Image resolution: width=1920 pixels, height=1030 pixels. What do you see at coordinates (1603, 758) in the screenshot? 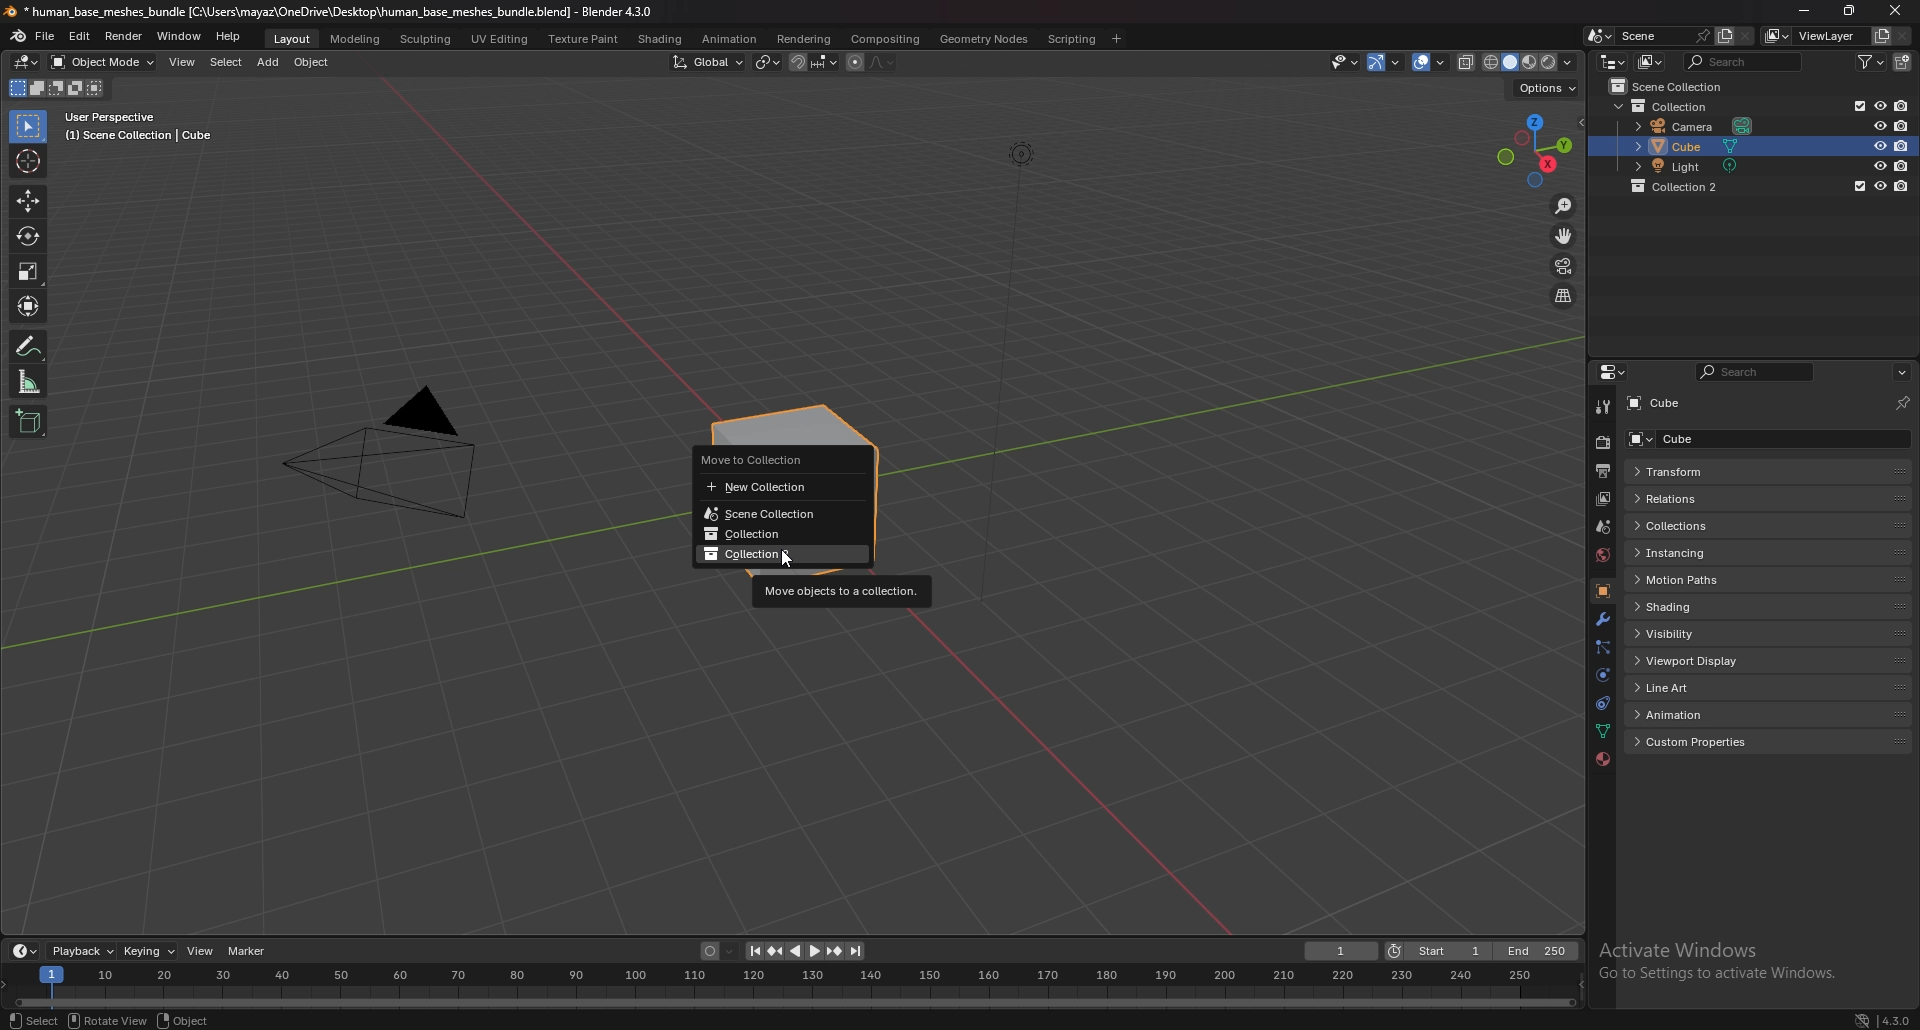
I see `material` at bounding box center [1603, 758].